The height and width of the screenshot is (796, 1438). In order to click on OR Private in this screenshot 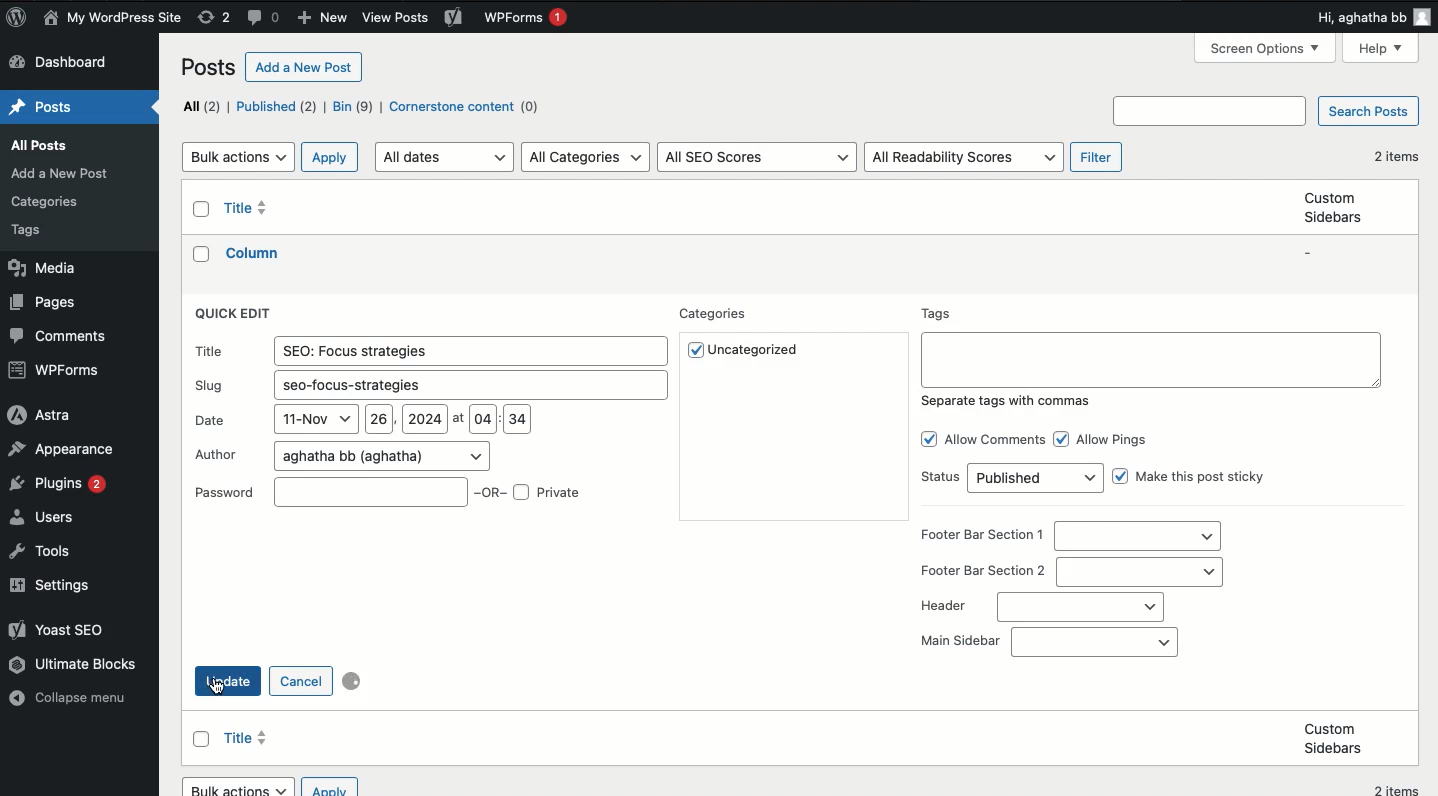, I will do `click(563, 493)`.